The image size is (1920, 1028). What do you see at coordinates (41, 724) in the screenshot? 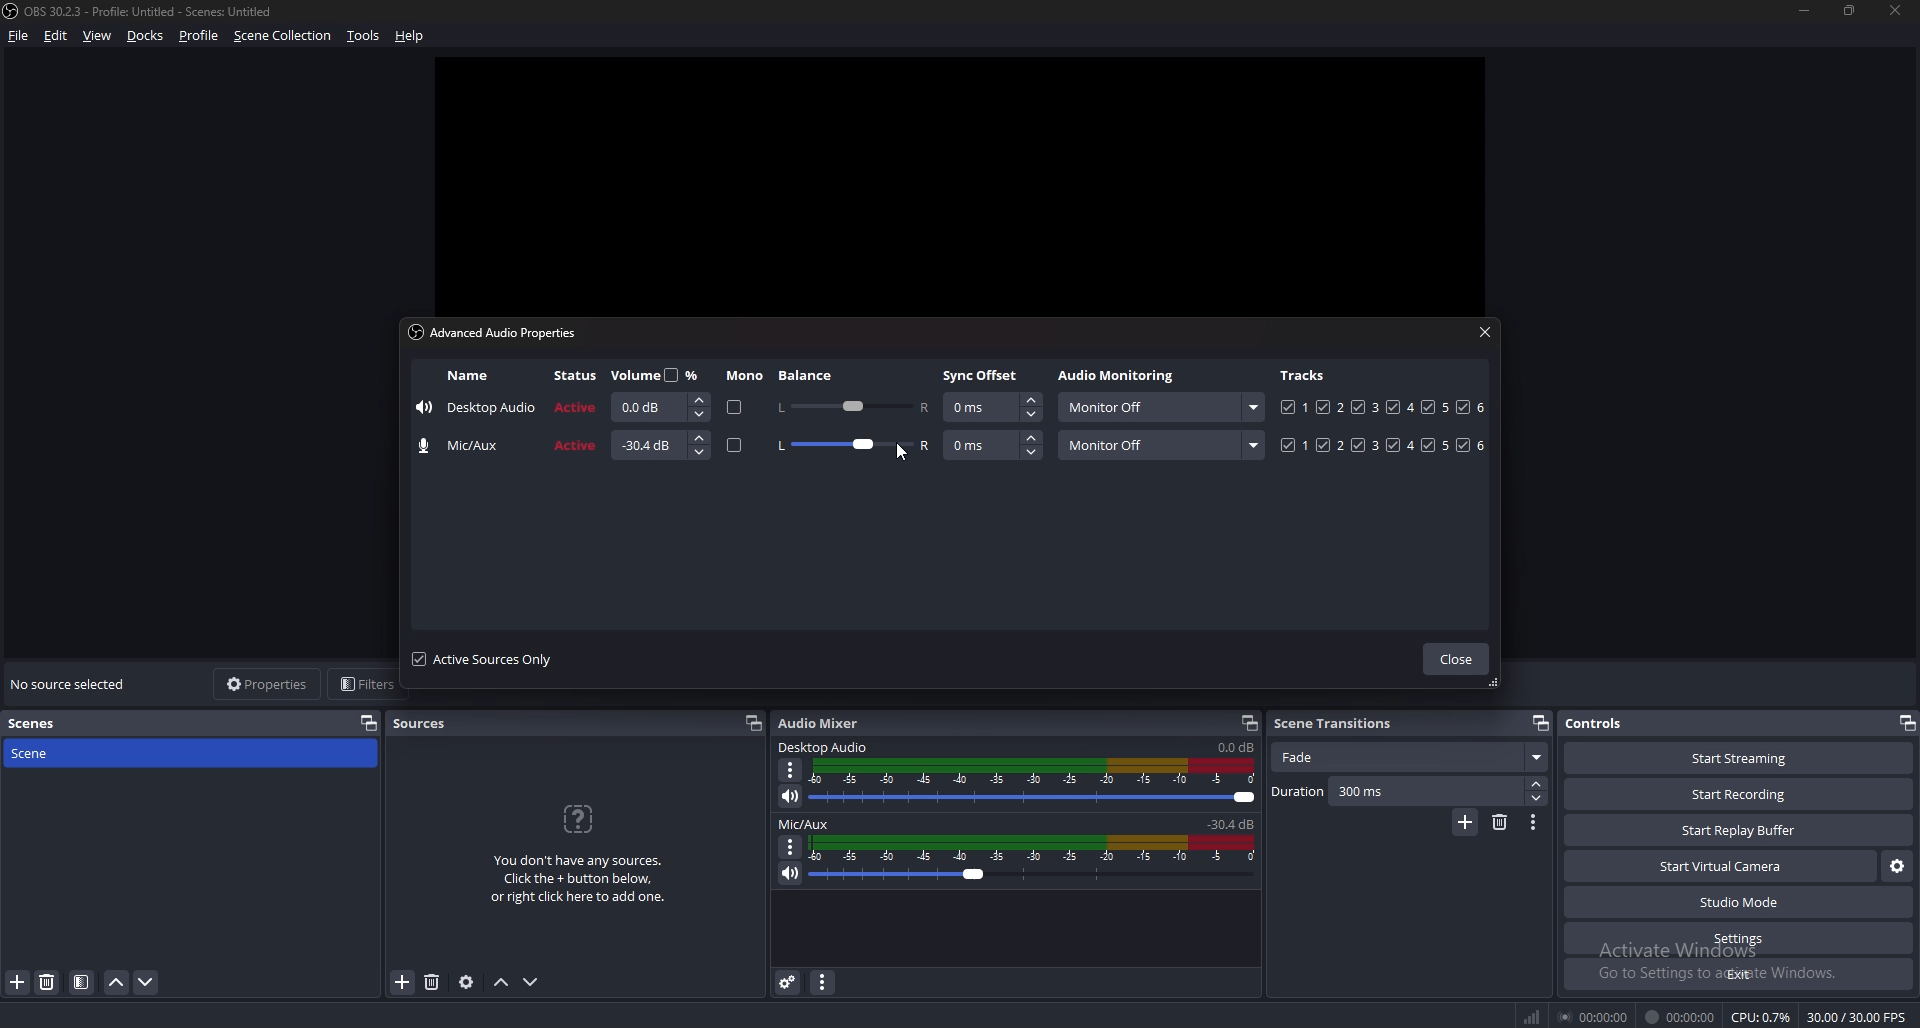
I see `scenes` at bounding box center [41, 724].